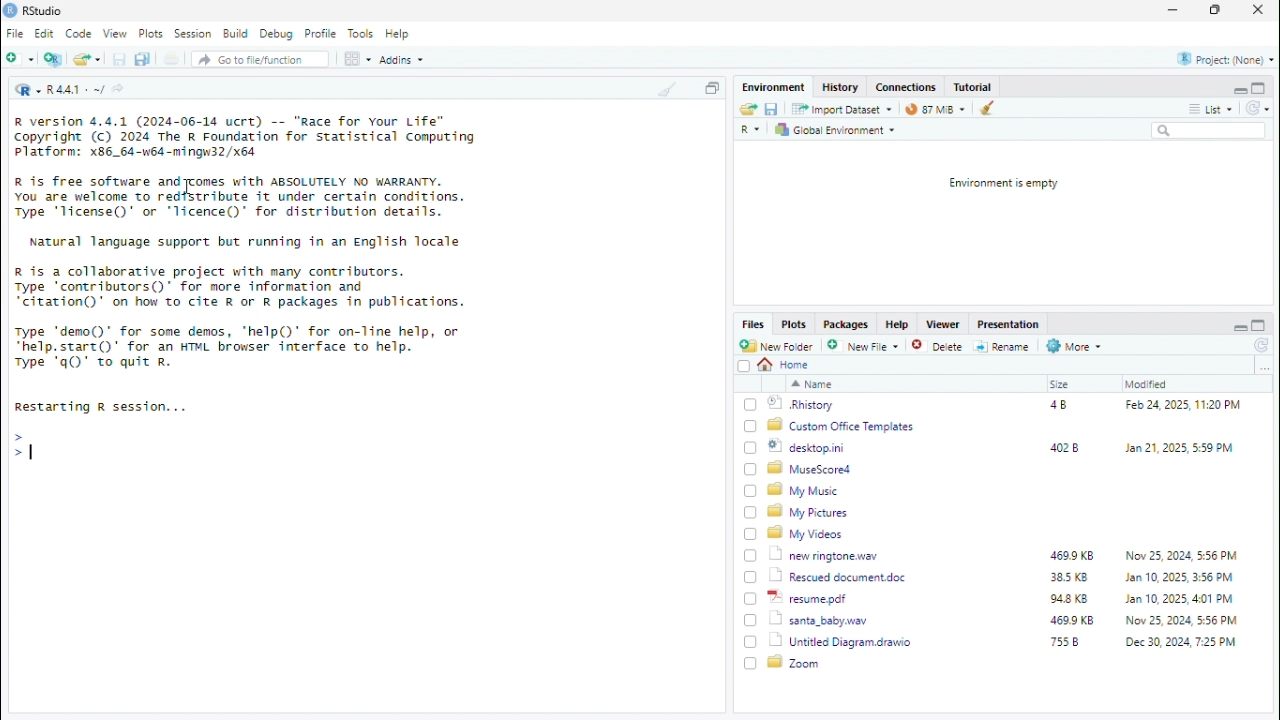 This screenshot has width=1280, height=720. Describe the element at coordinates (1175, 8) in the screenshot. I see `minimise` at that location.